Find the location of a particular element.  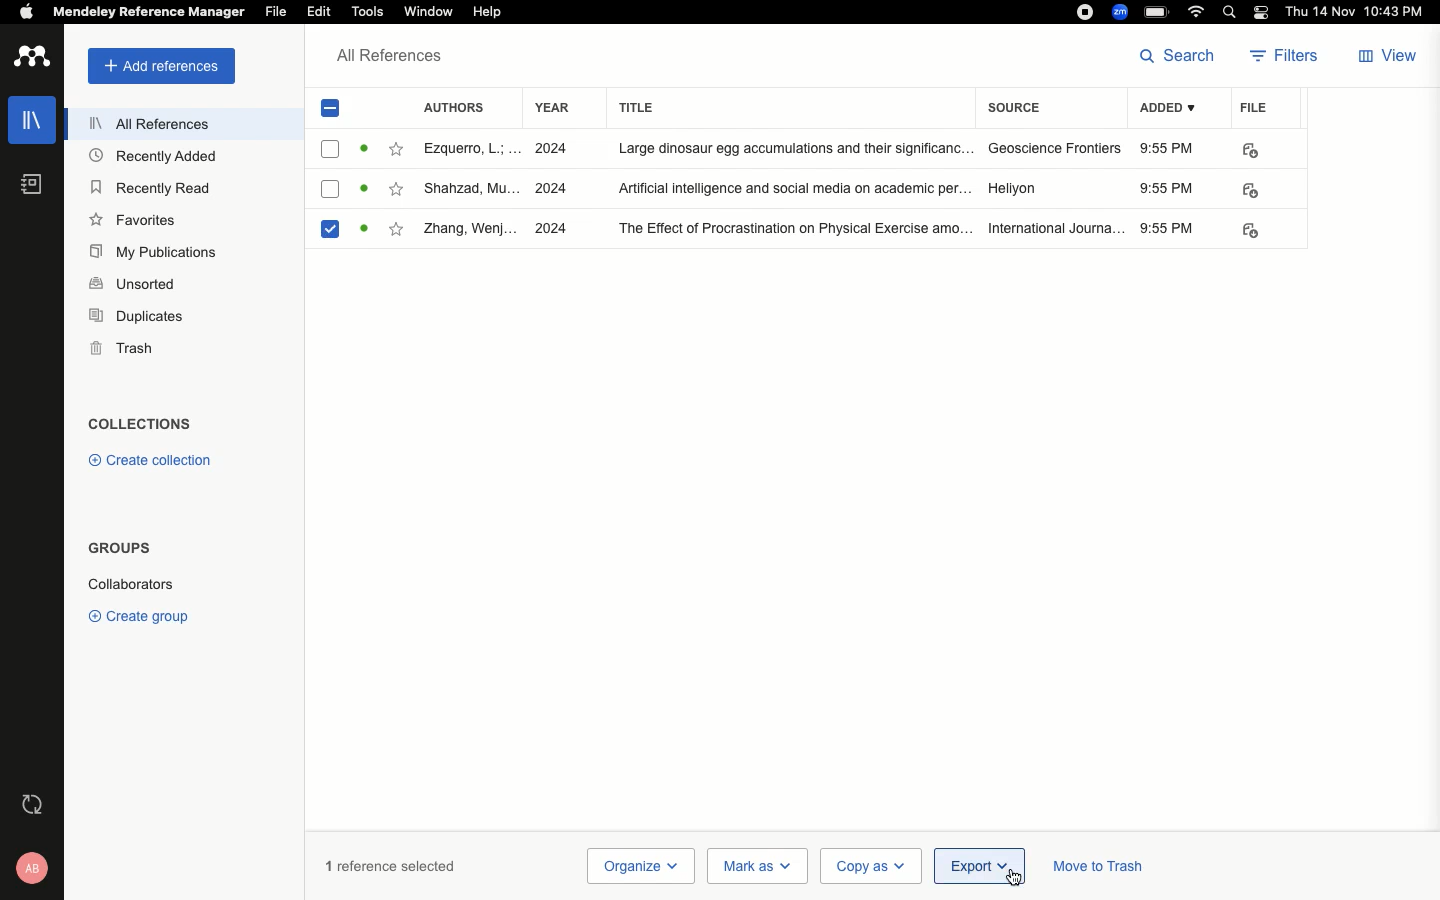

Mendeley reference manager is located at coordinates (146, 12).